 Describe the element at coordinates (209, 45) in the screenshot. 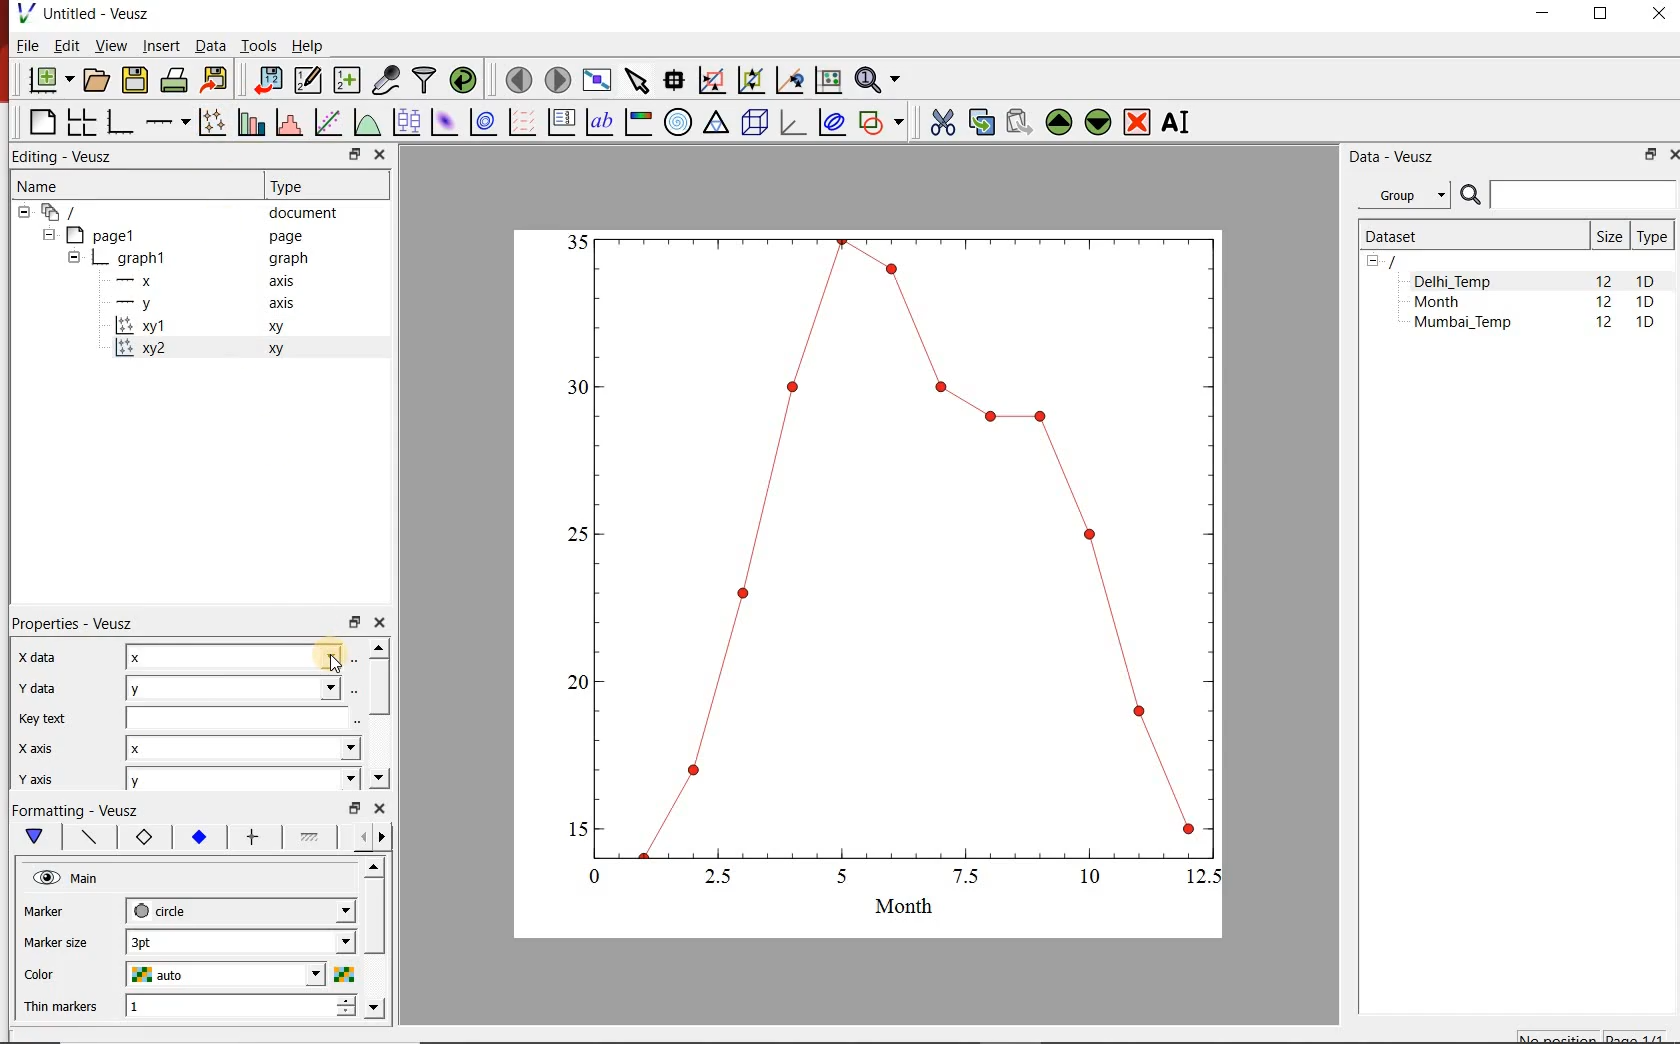

I see `Data` at that location.